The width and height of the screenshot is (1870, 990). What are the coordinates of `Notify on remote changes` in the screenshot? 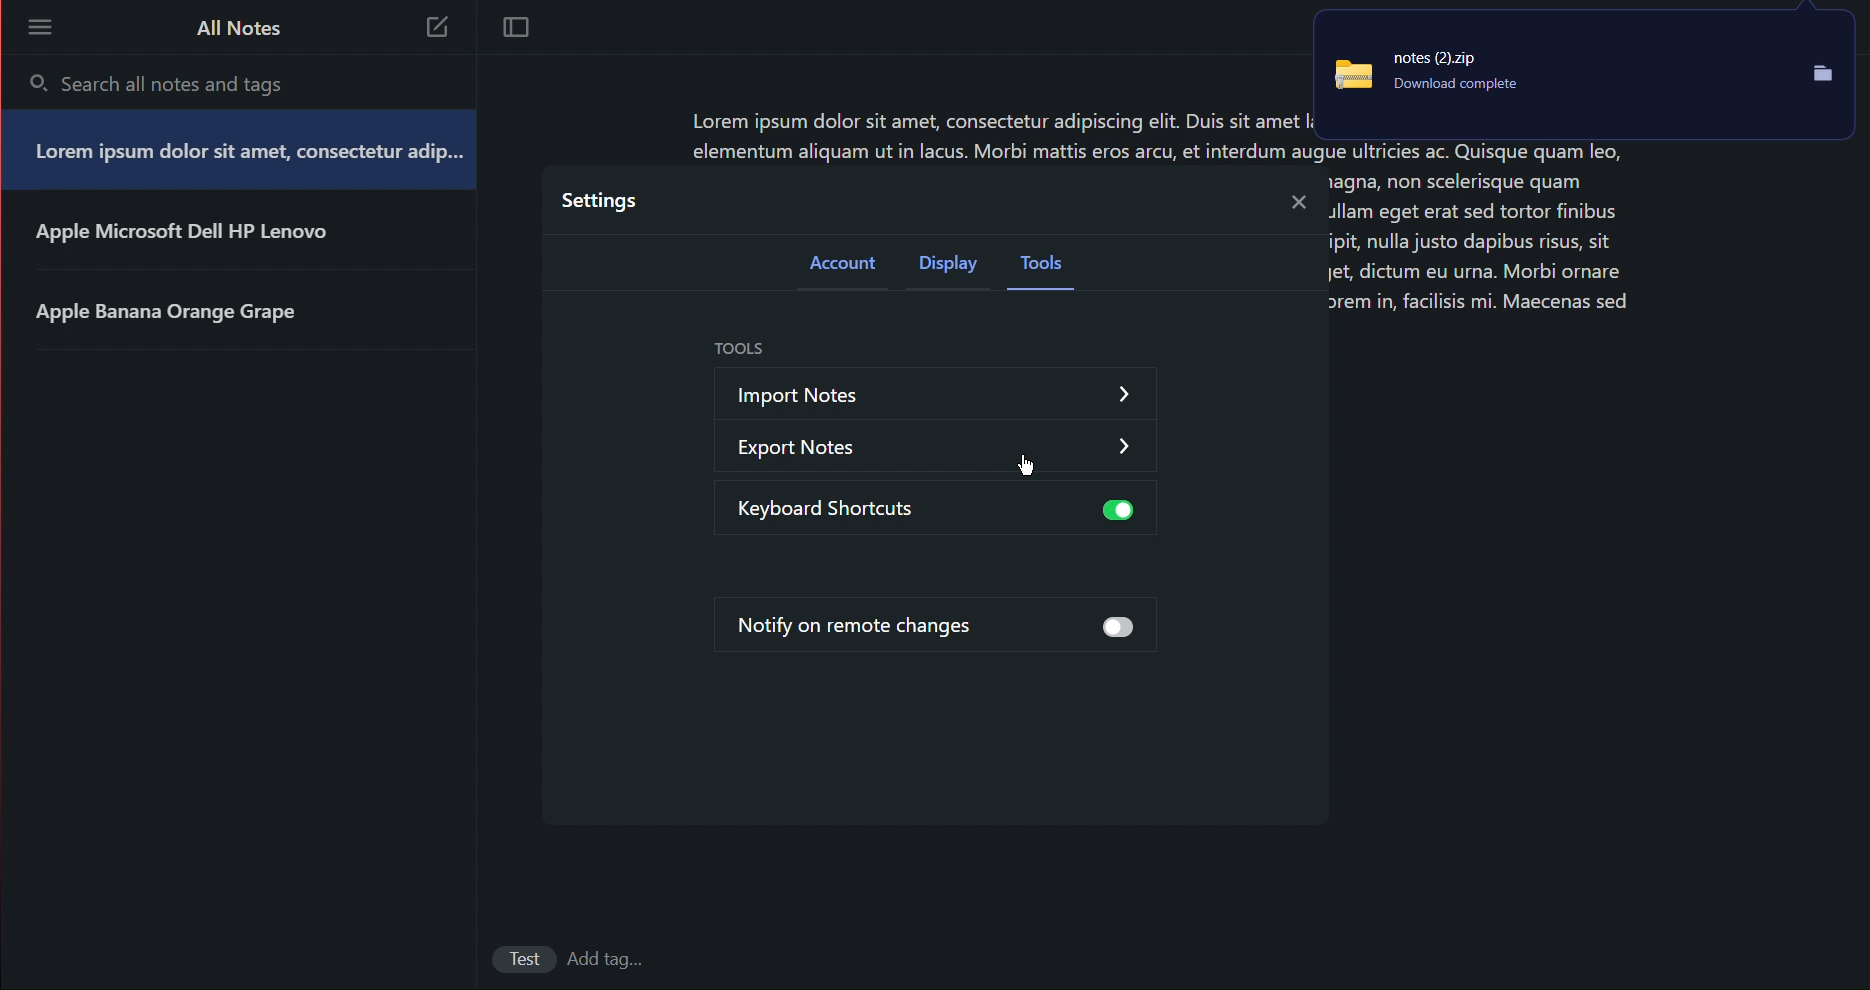 It's located at (861, 621).